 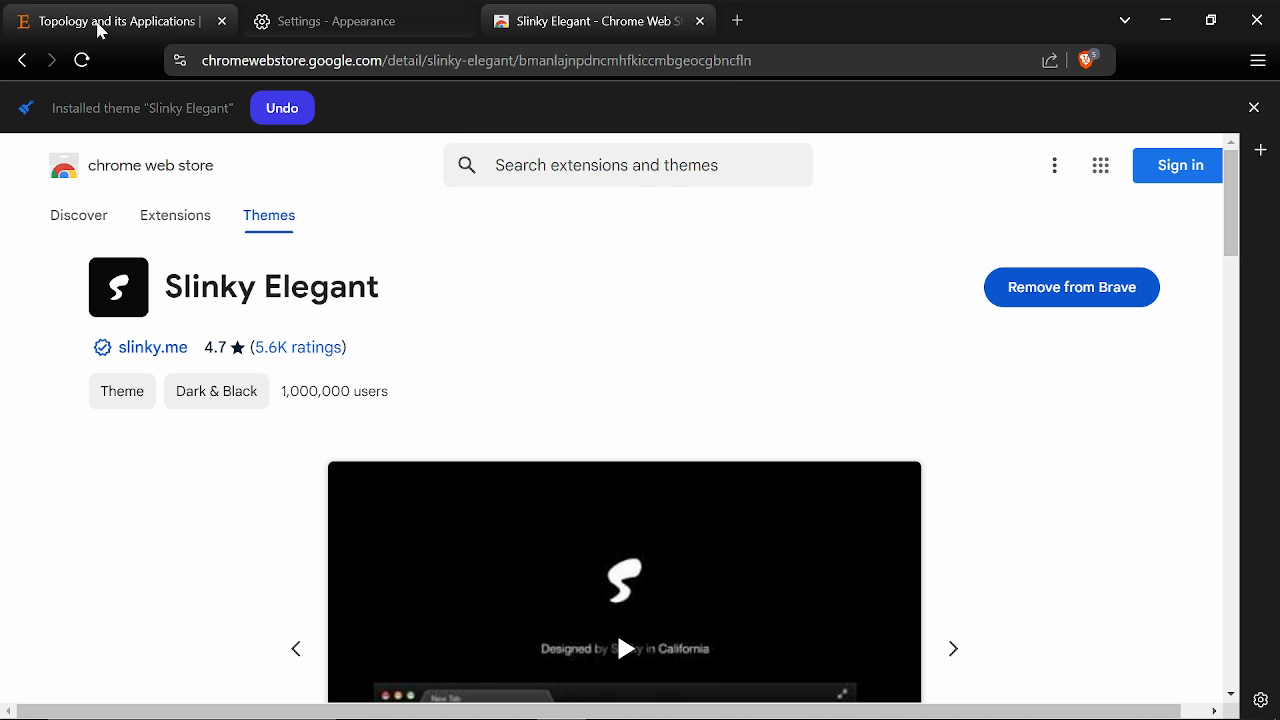 I want to click on Current tab, so click(x=104, y=20).